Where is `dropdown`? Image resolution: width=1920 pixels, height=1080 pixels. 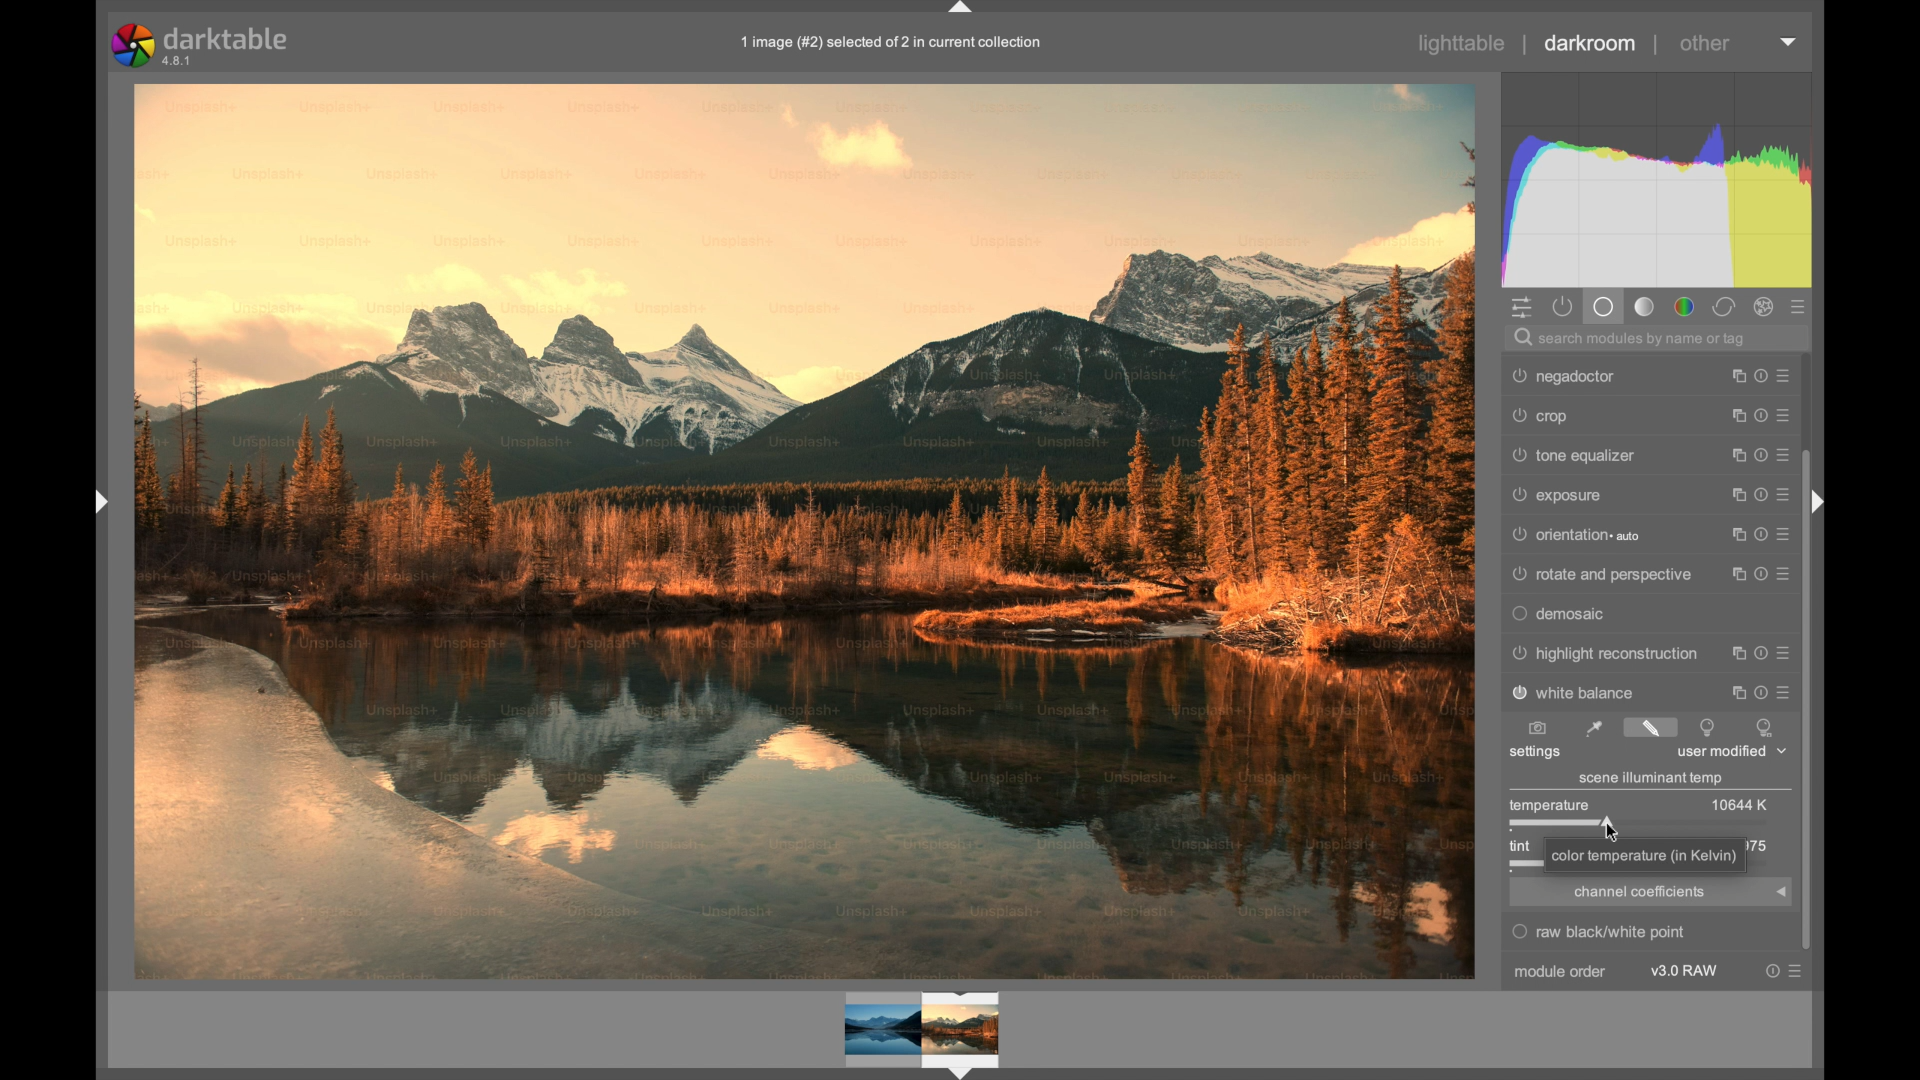
dropdown is located at coordinates (1788, 42).